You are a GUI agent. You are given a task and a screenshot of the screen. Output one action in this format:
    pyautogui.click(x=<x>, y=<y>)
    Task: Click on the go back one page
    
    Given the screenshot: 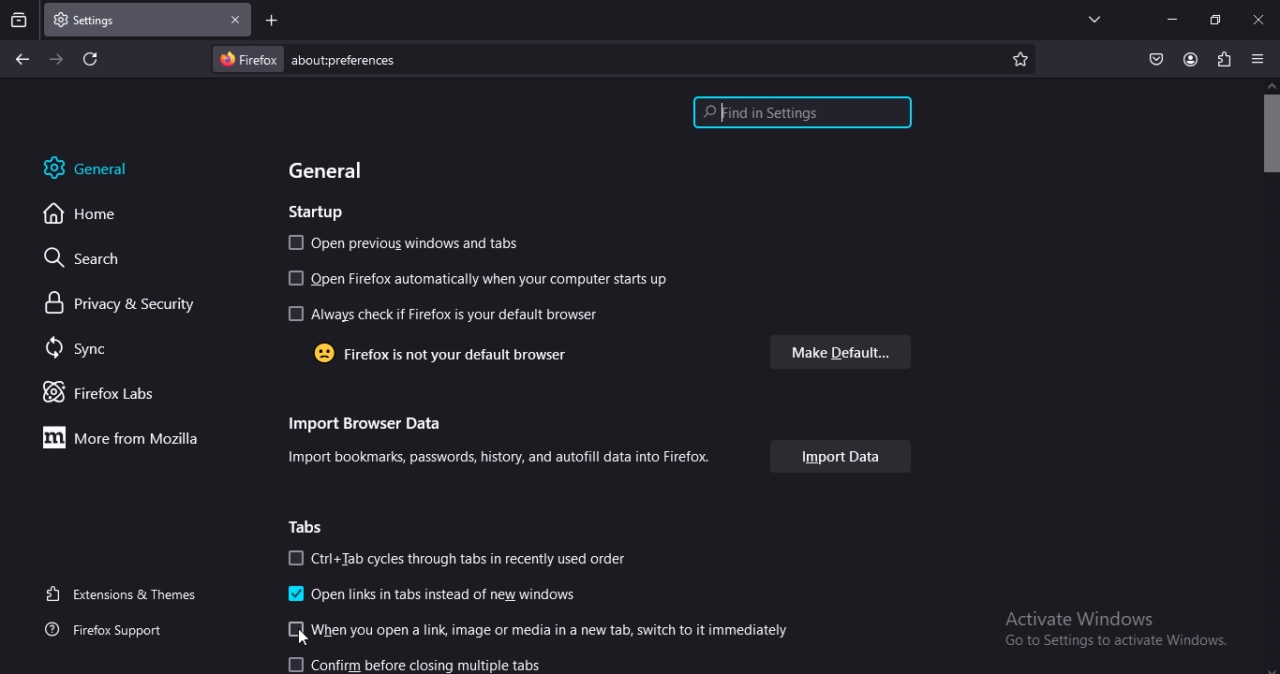 What is the action you would take?
    pyautogui.click(x=26, y=60)
    